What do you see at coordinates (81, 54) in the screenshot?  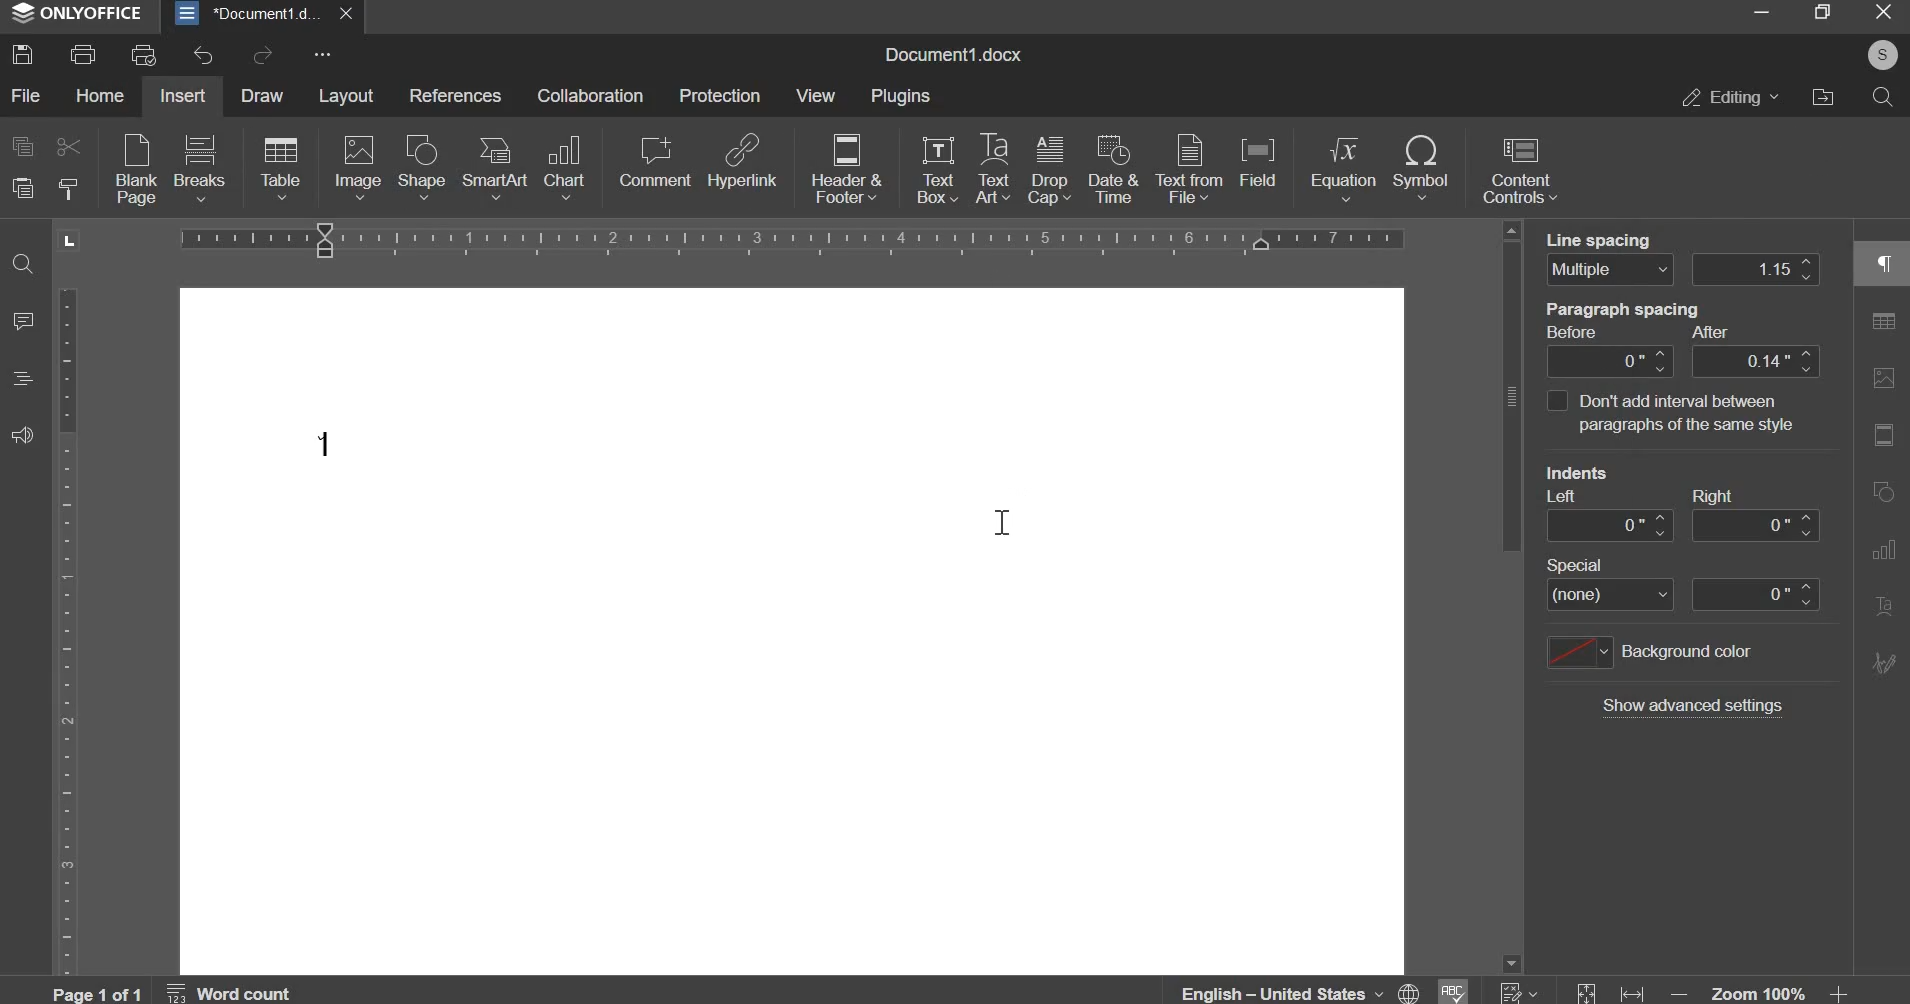 I see `print` at bounding box center [81, 54].